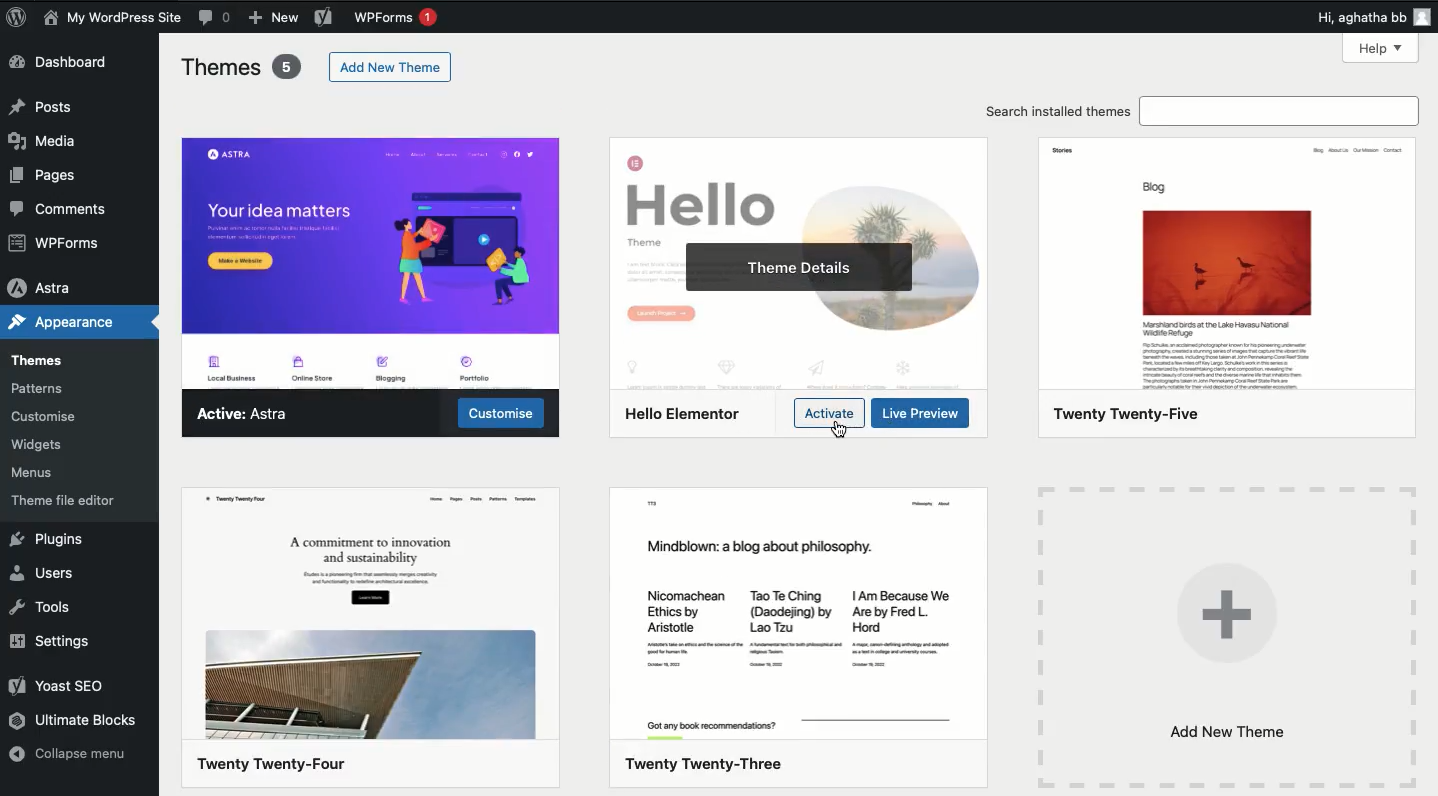 The width and height of the screenshot is (1438, 796). I want to click on Theme 2, so click(796, 185).